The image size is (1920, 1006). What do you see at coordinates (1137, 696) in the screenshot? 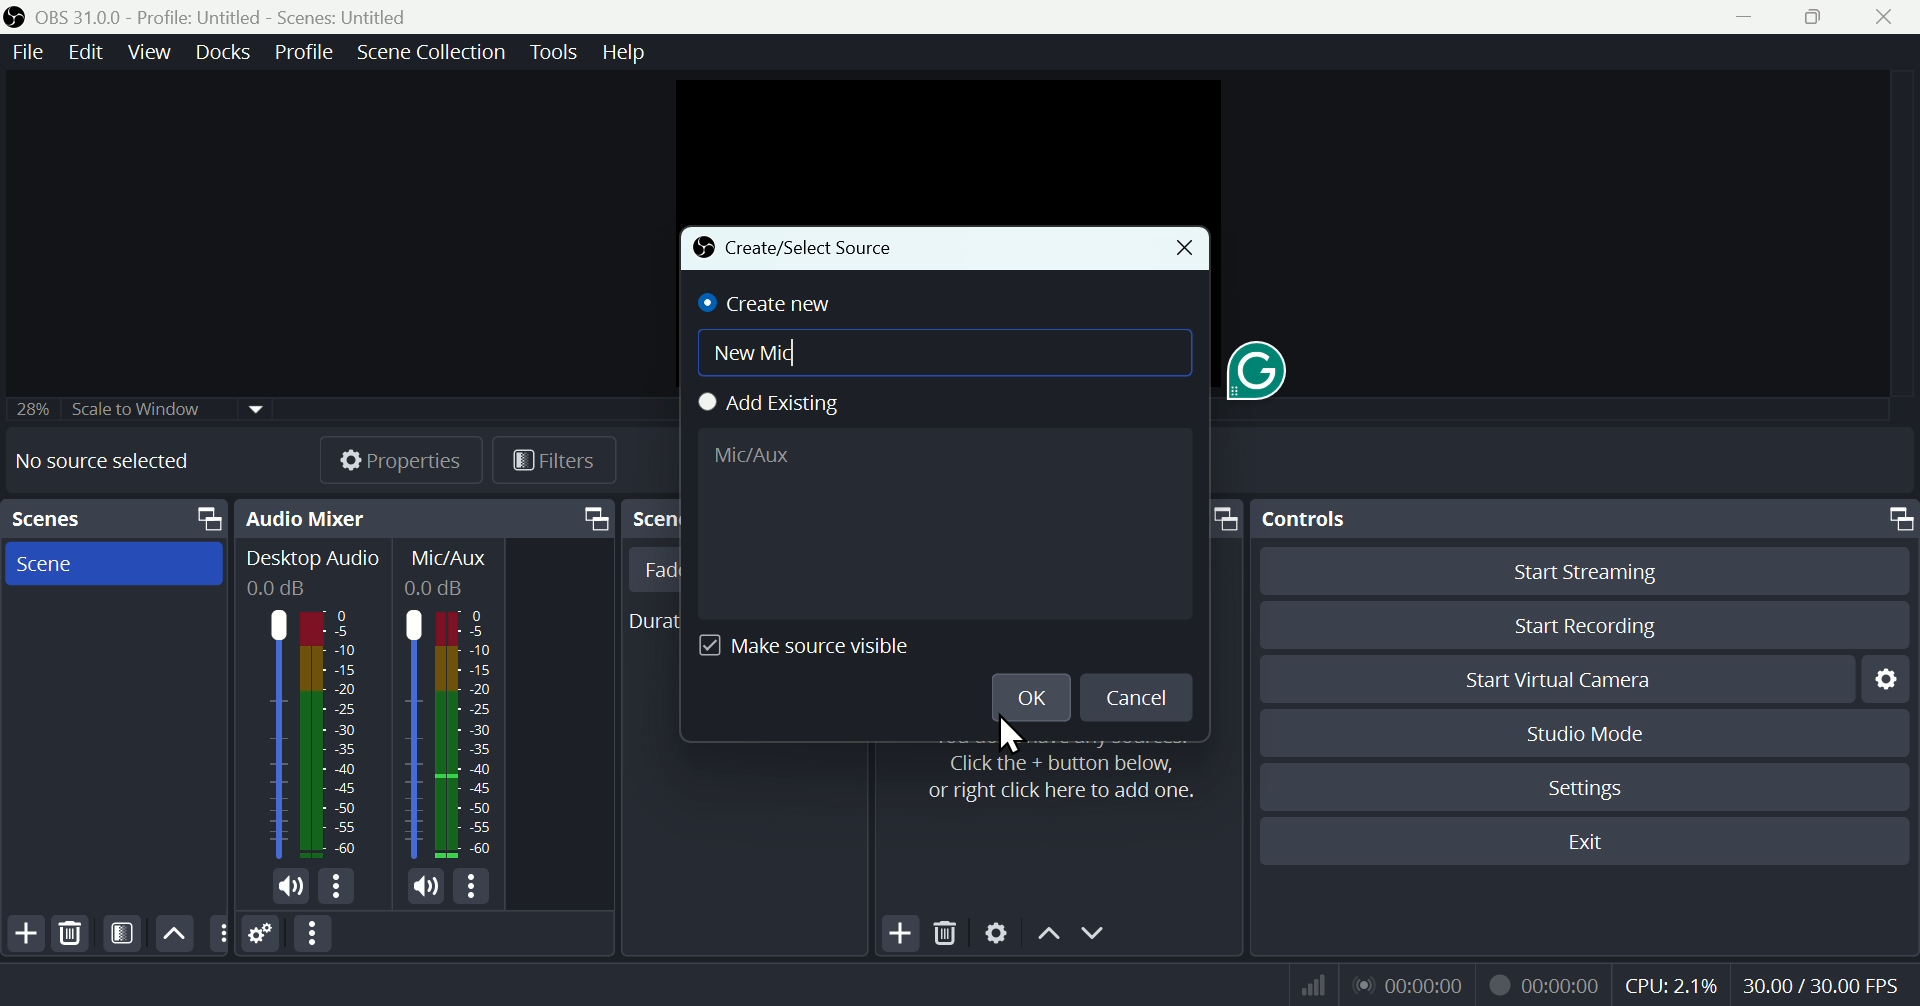
I see `Cancel` at bounding box center [1137, 696].